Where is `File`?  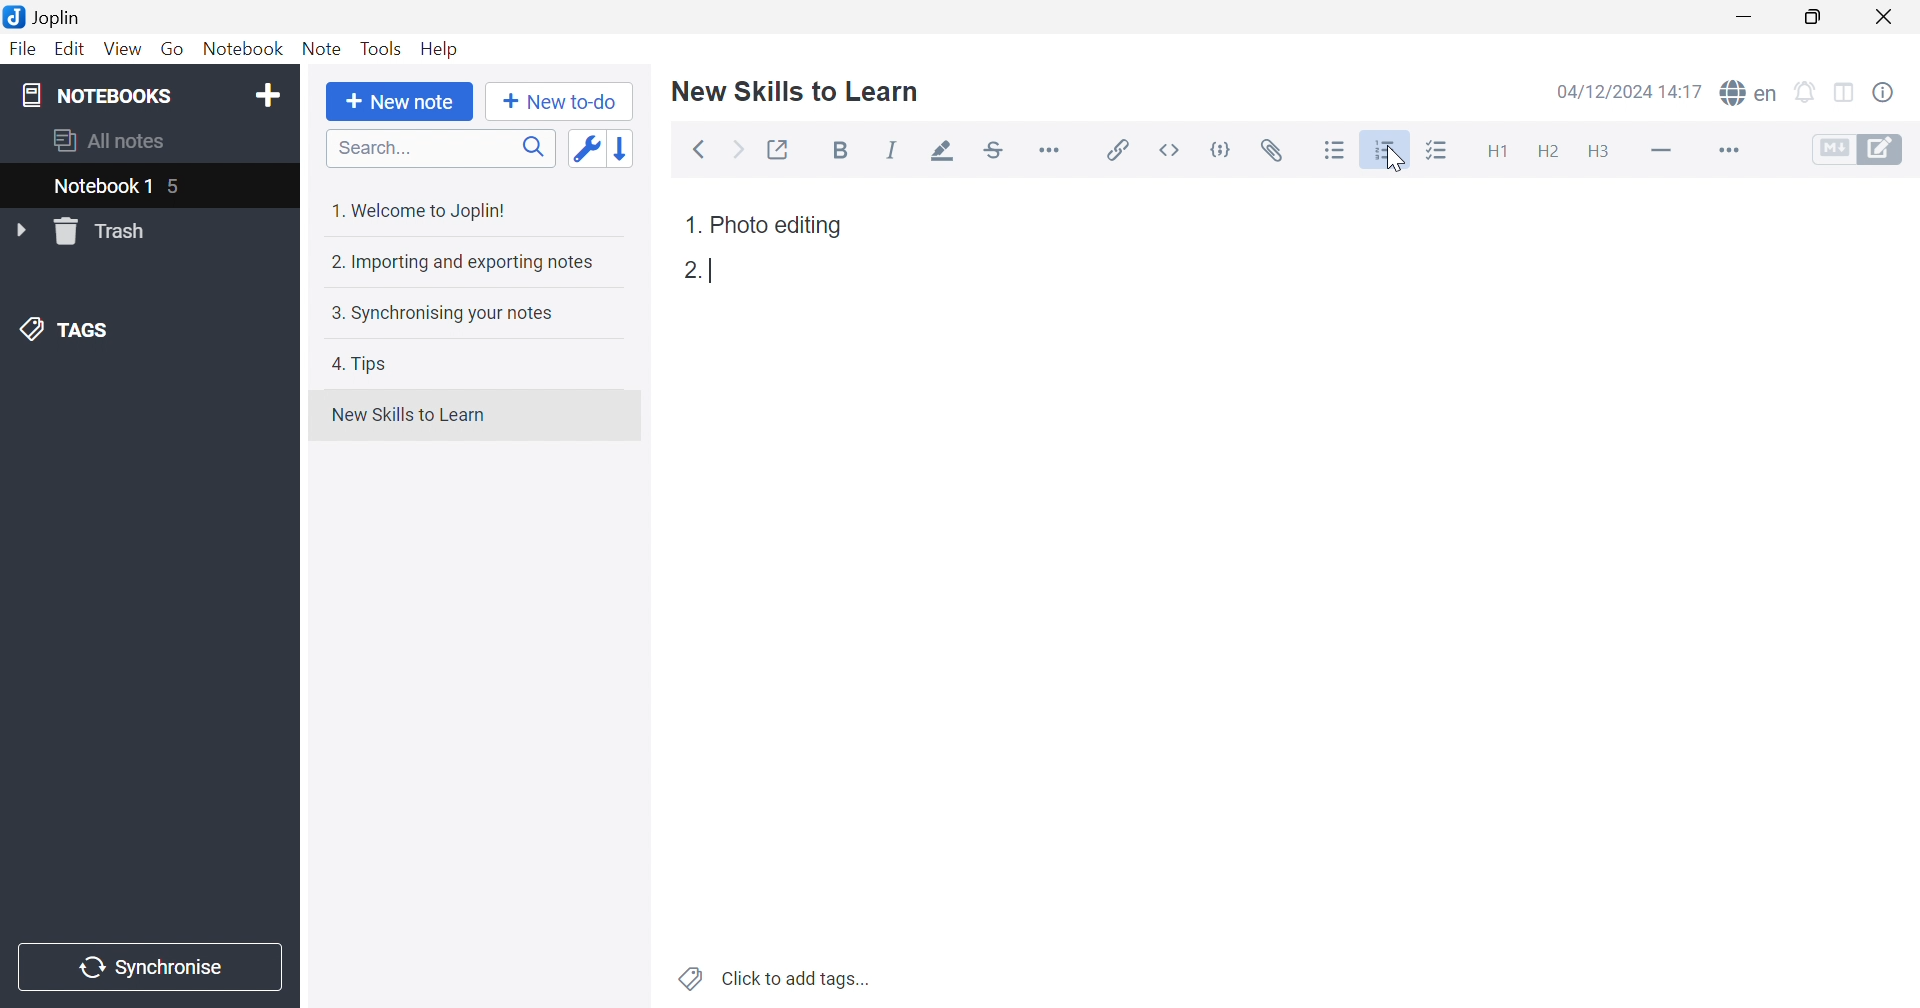 File is located at coordinates (24, 49).